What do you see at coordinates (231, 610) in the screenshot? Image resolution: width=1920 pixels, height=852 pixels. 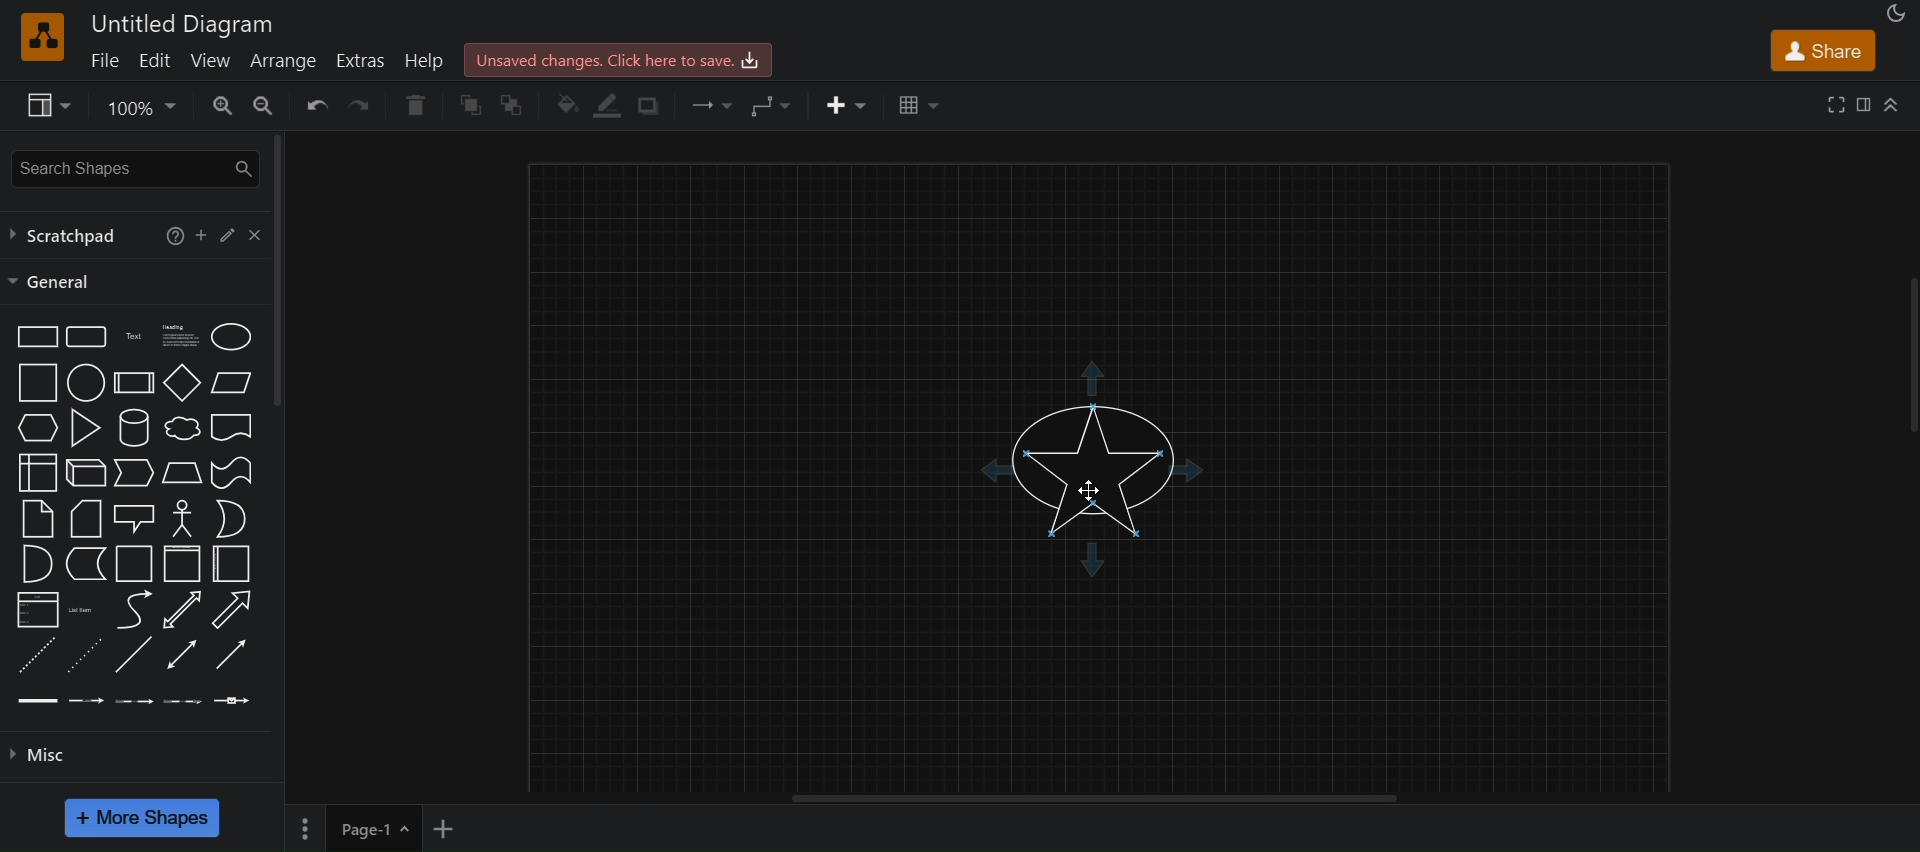 I see `arrow` at bounding box center [231, 610].